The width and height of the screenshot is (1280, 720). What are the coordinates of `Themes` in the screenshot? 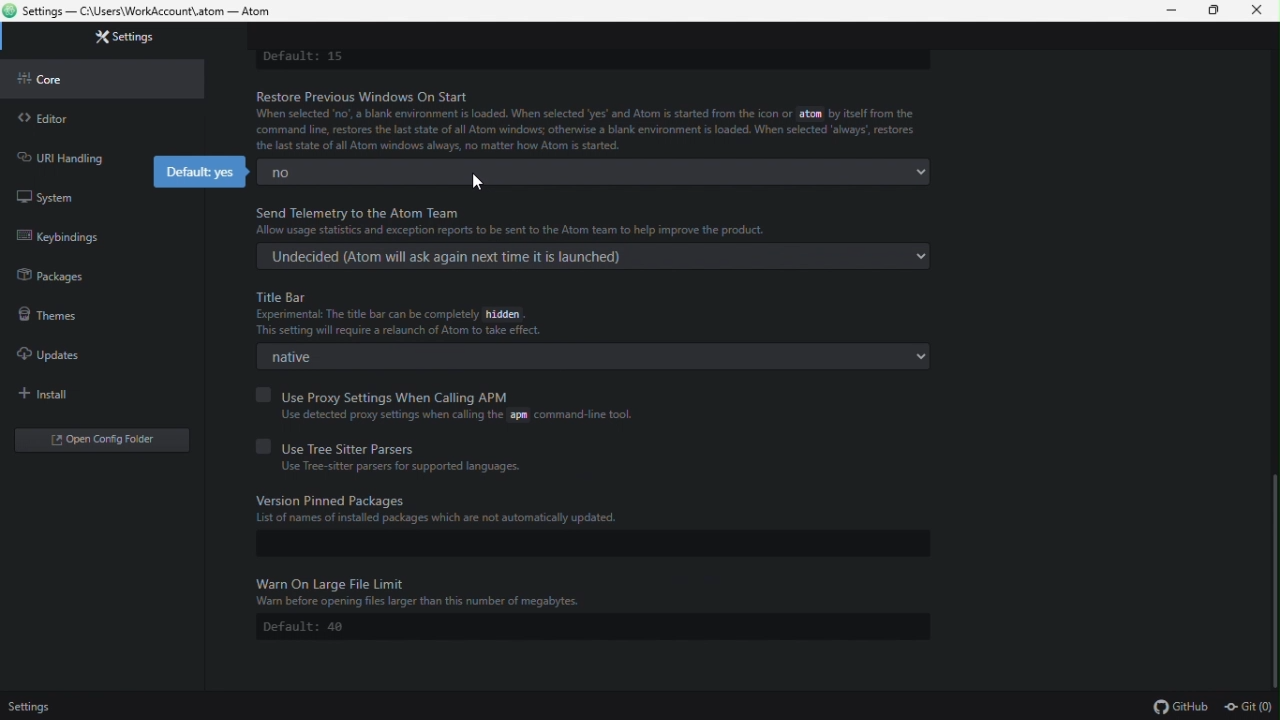 It's located at (64, 319).